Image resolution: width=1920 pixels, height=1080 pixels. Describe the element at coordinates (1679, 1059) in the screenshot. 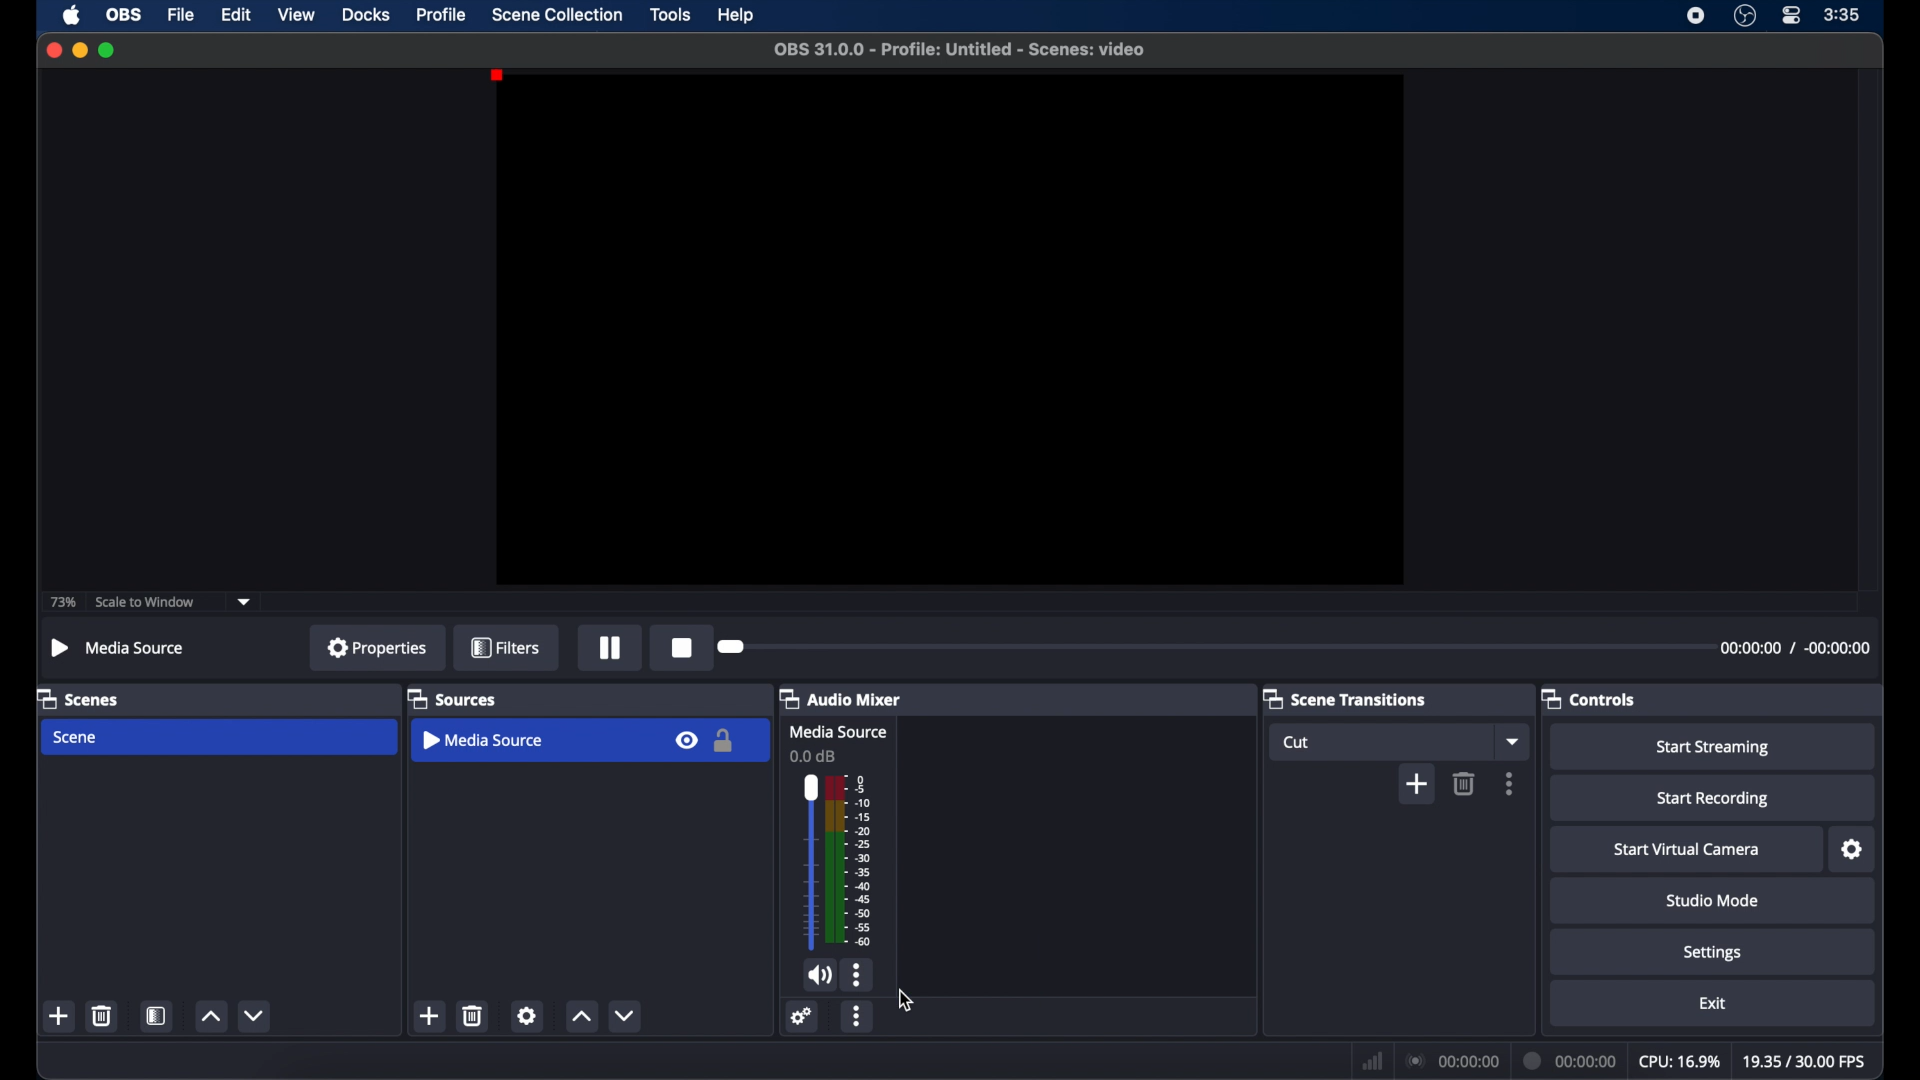

I see `cpu` at that location.